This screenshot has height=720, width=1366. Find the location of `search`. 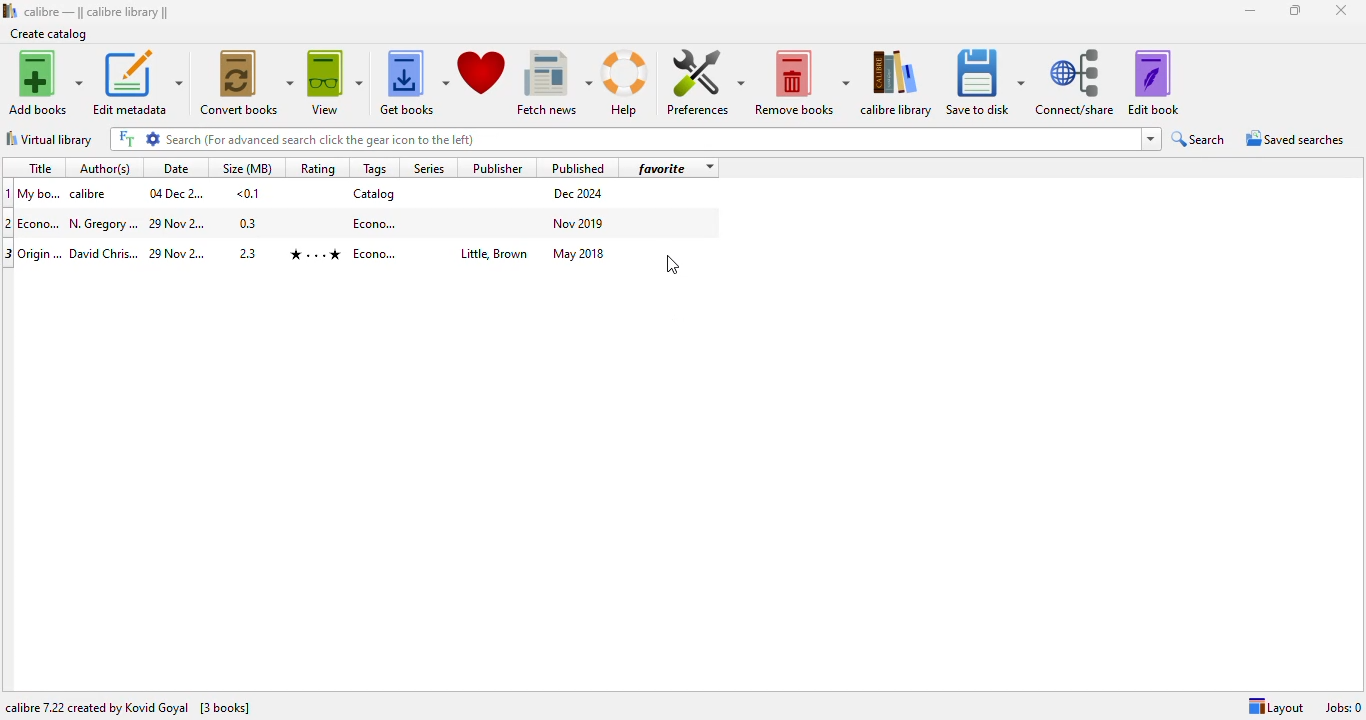

search is located at coordinates (1199, 139).